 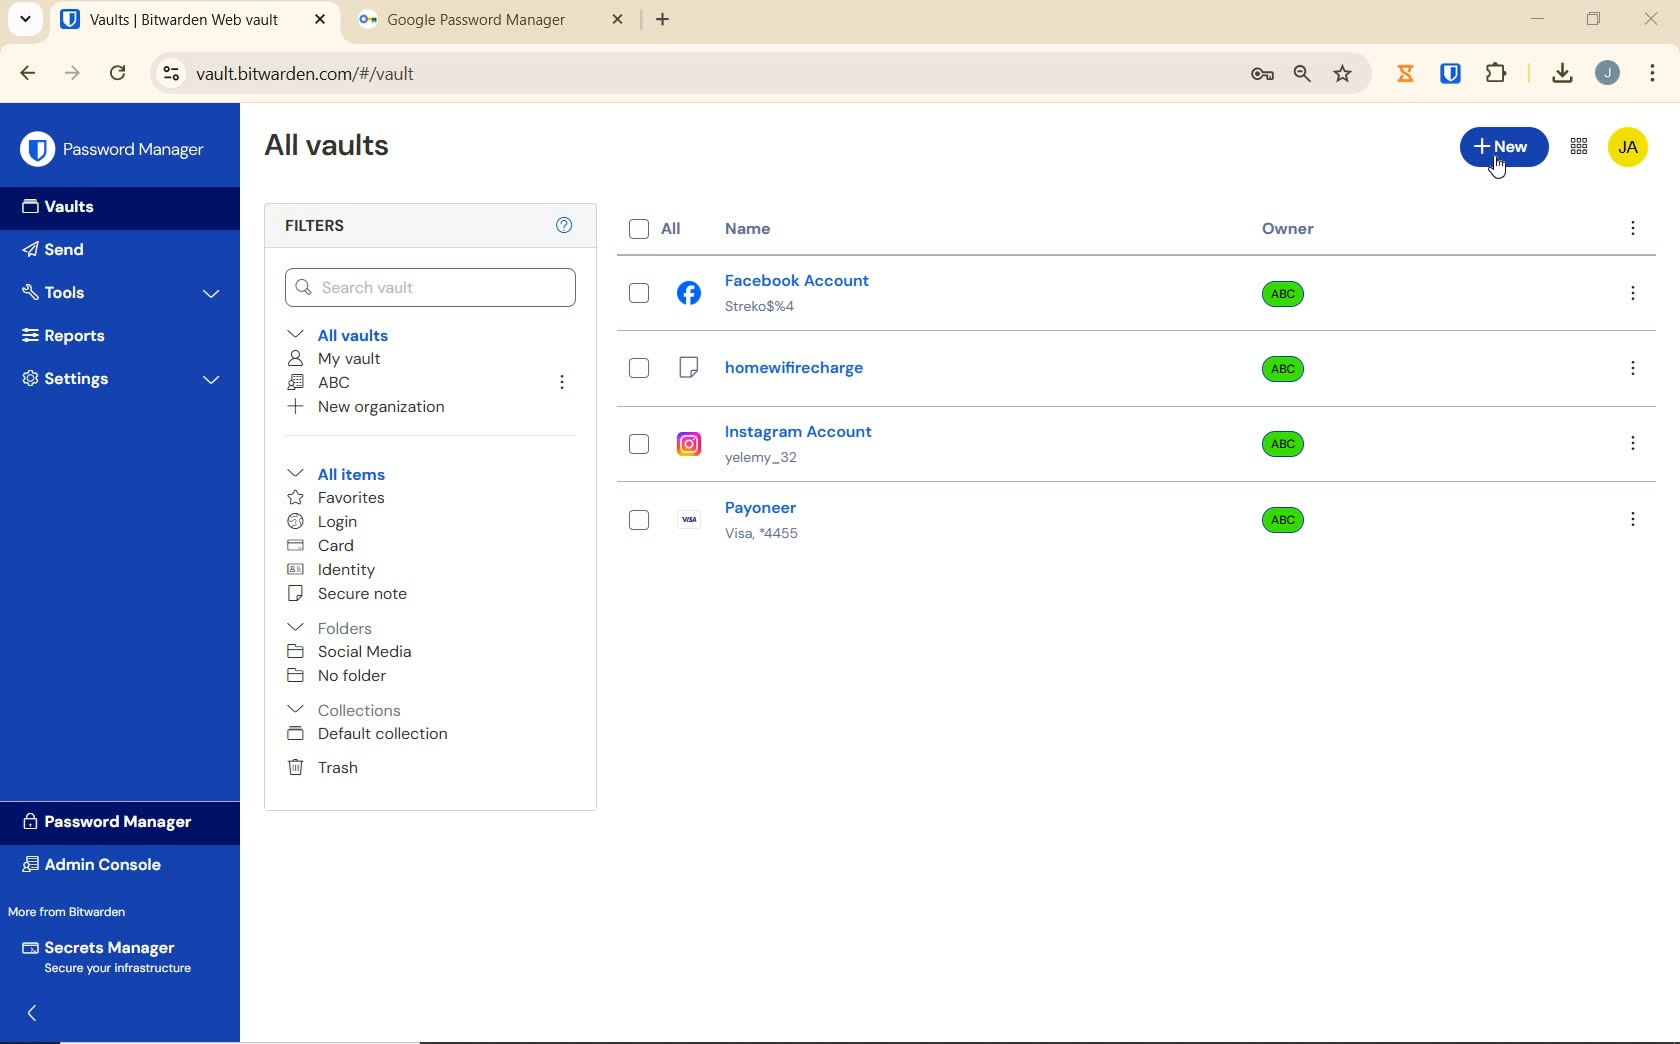 I want to click on bookmark, so click(x=1345, y=73).